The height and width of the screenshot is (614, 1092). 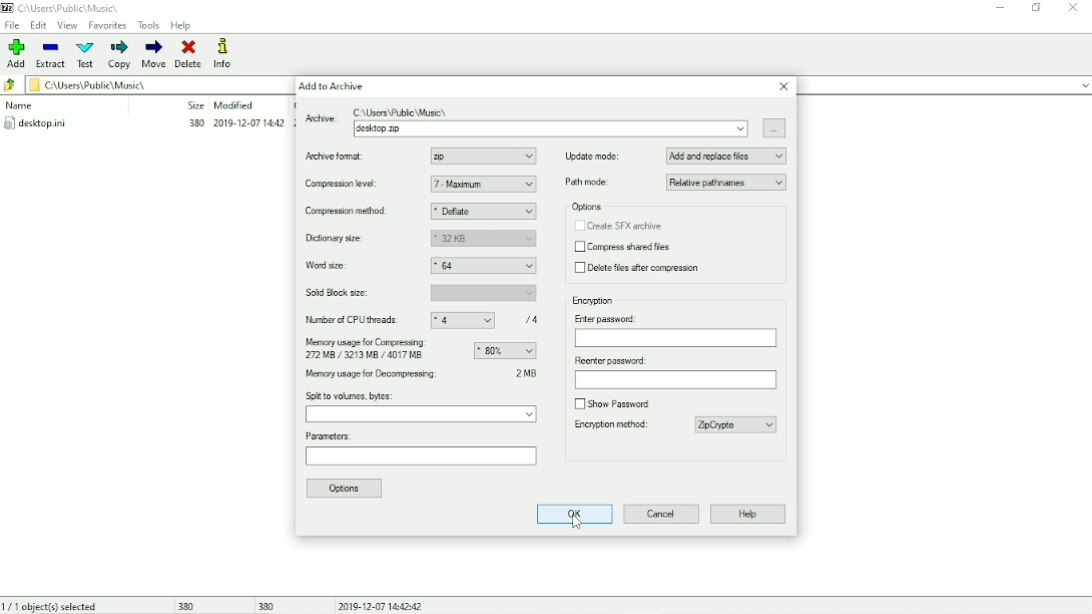 I want to click on File location, so click(x=152, y=84).